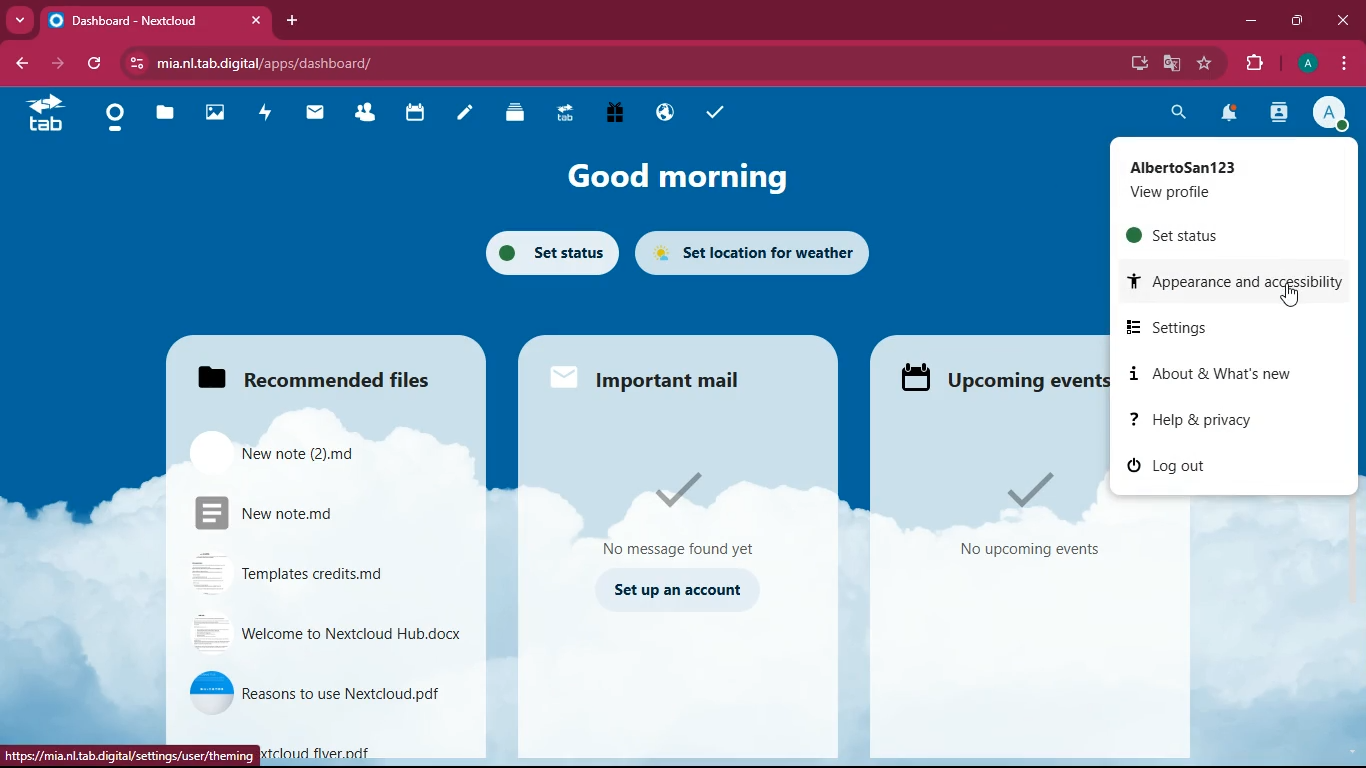  What do you see at coordinates (259, 21) in the screenshot?
I see `close tab` at bounding box center [259, 21].